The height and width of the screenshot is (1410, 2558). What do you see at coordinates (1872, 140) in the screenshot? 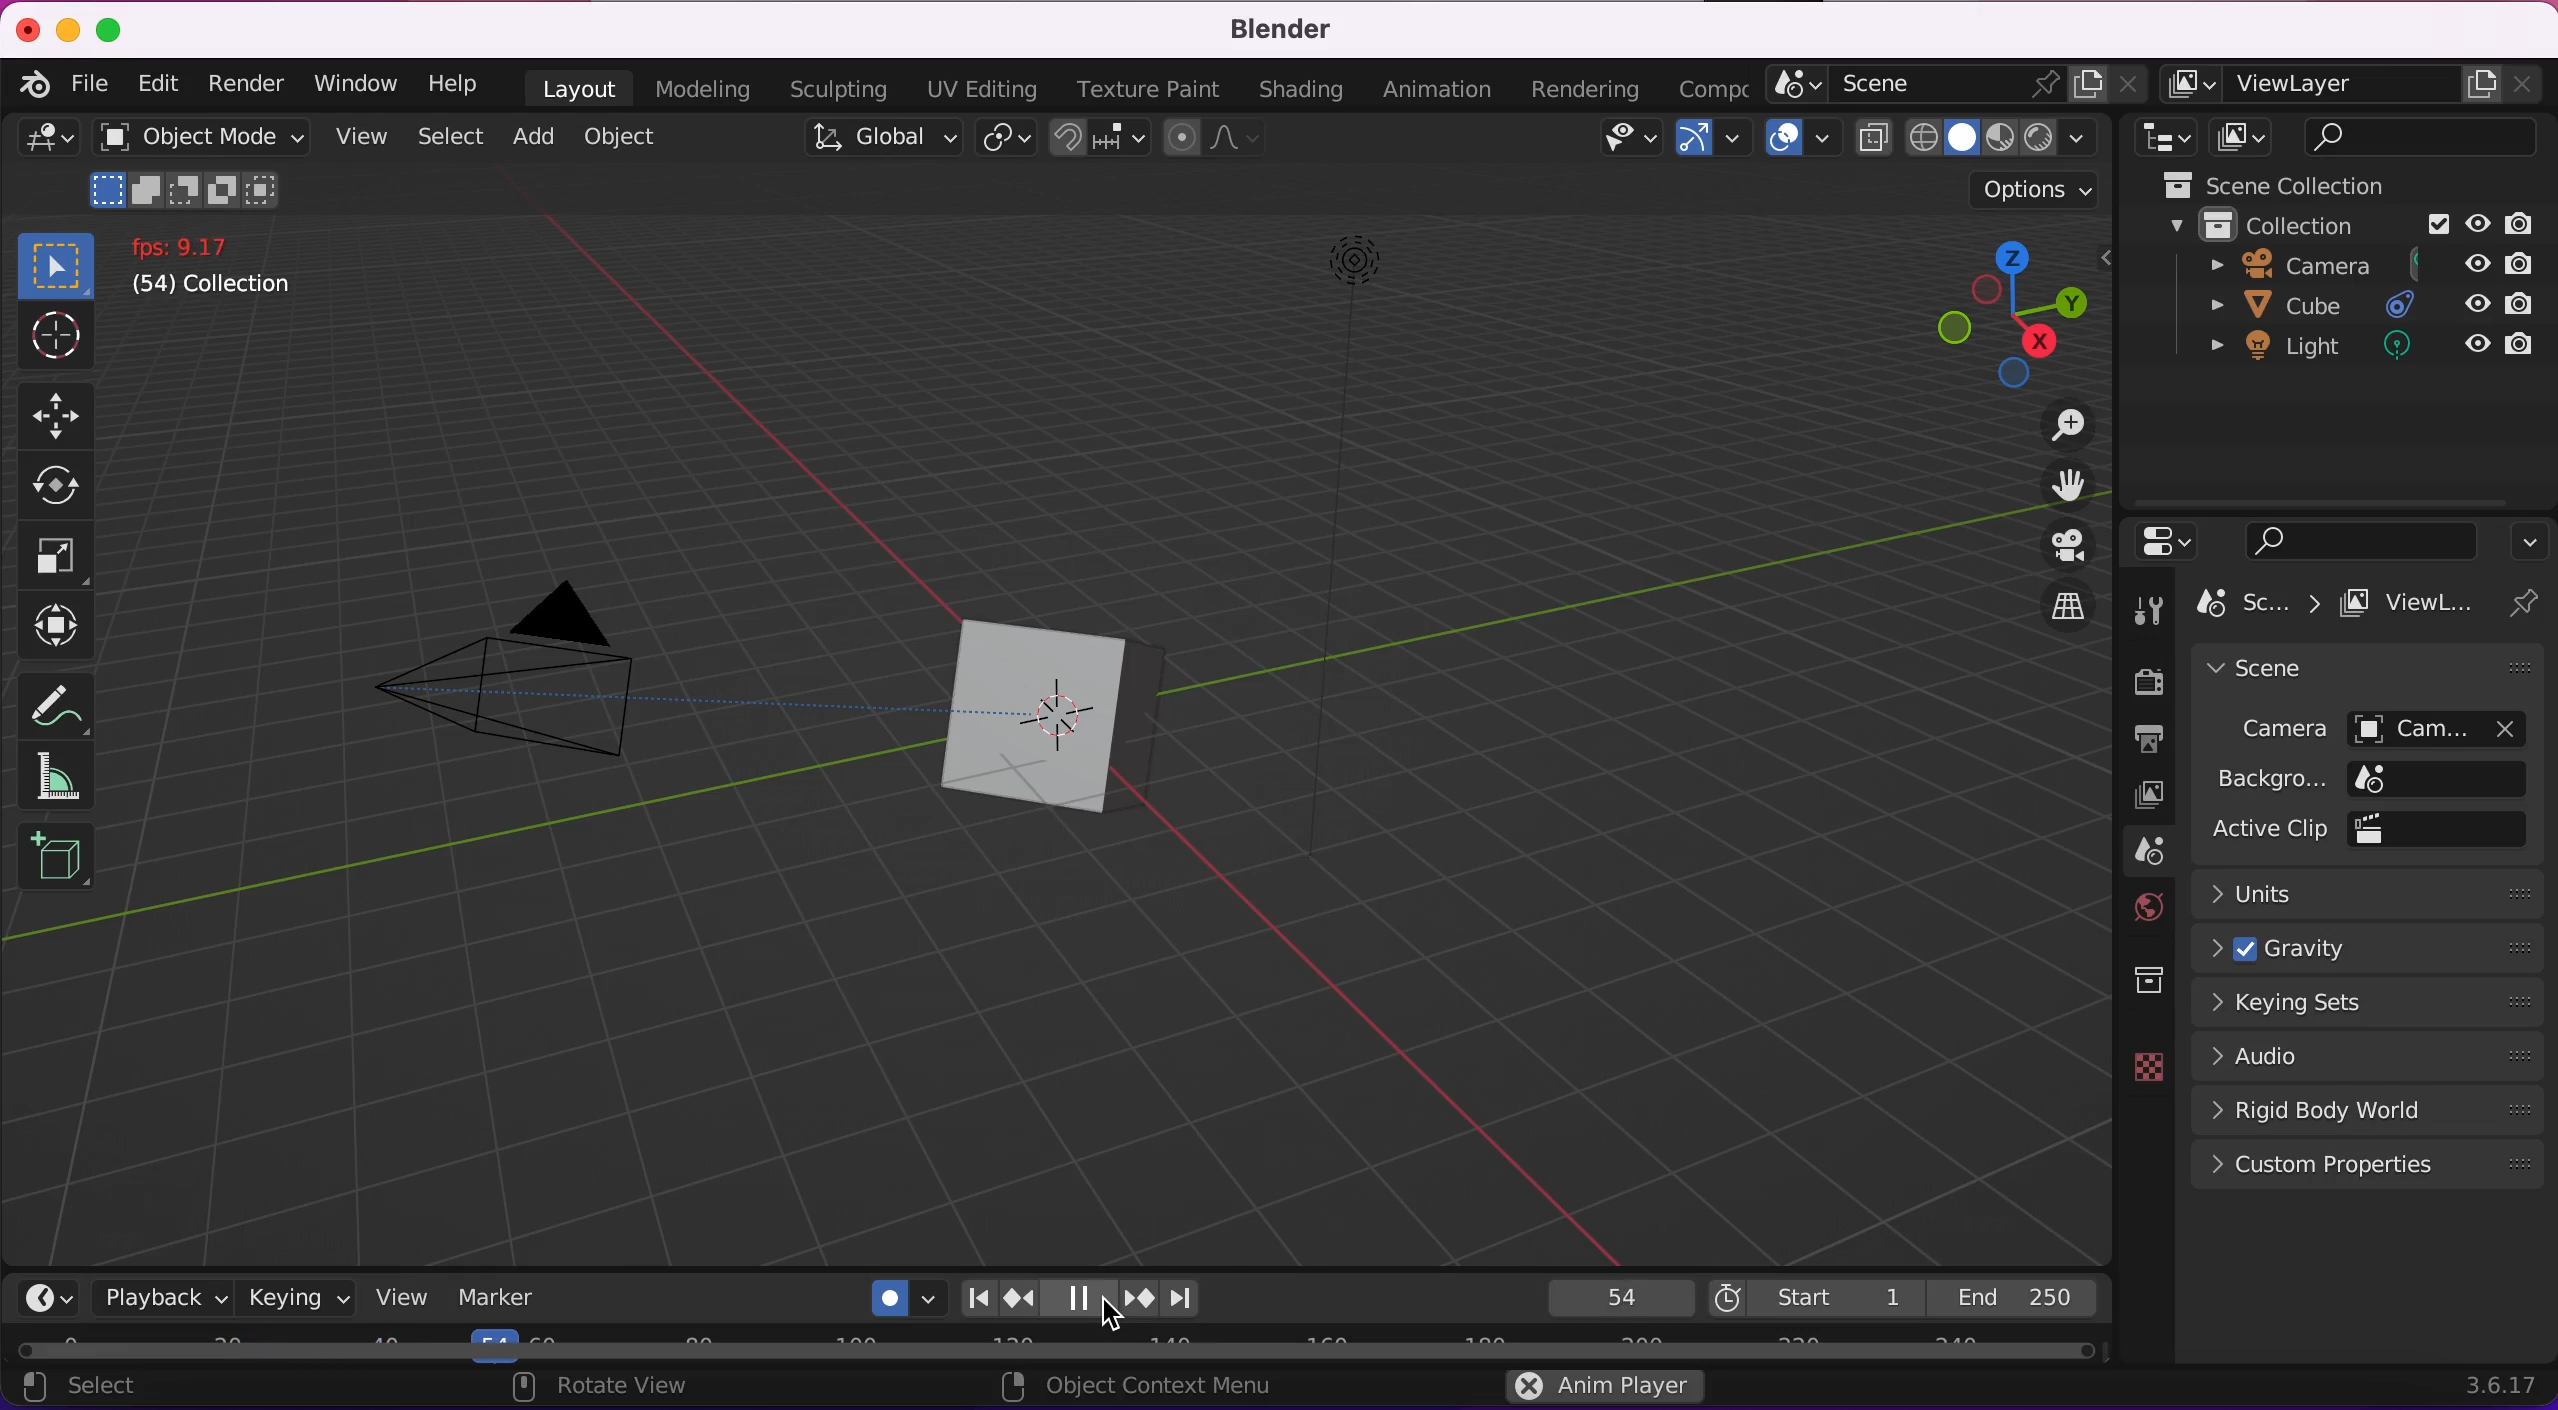
I see `toggle x ray` at bounding box center [1872, 140].